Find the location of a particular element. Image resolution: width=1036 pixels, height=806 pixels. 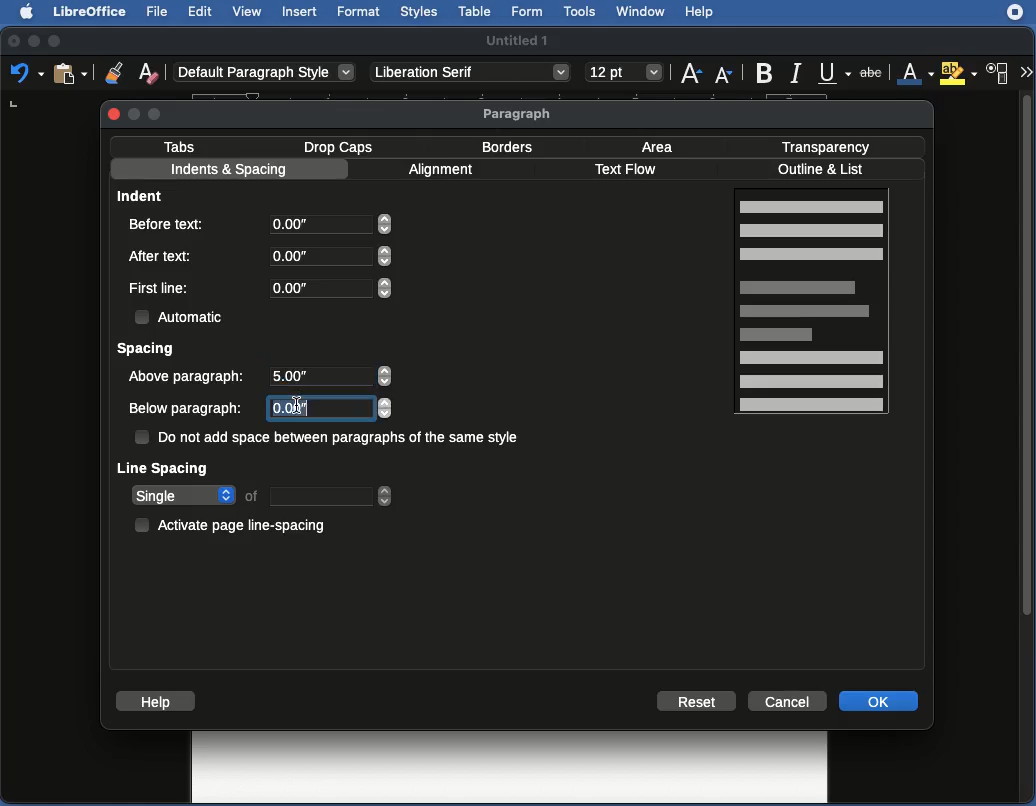

Transparency is located at coordinates (826, 145).